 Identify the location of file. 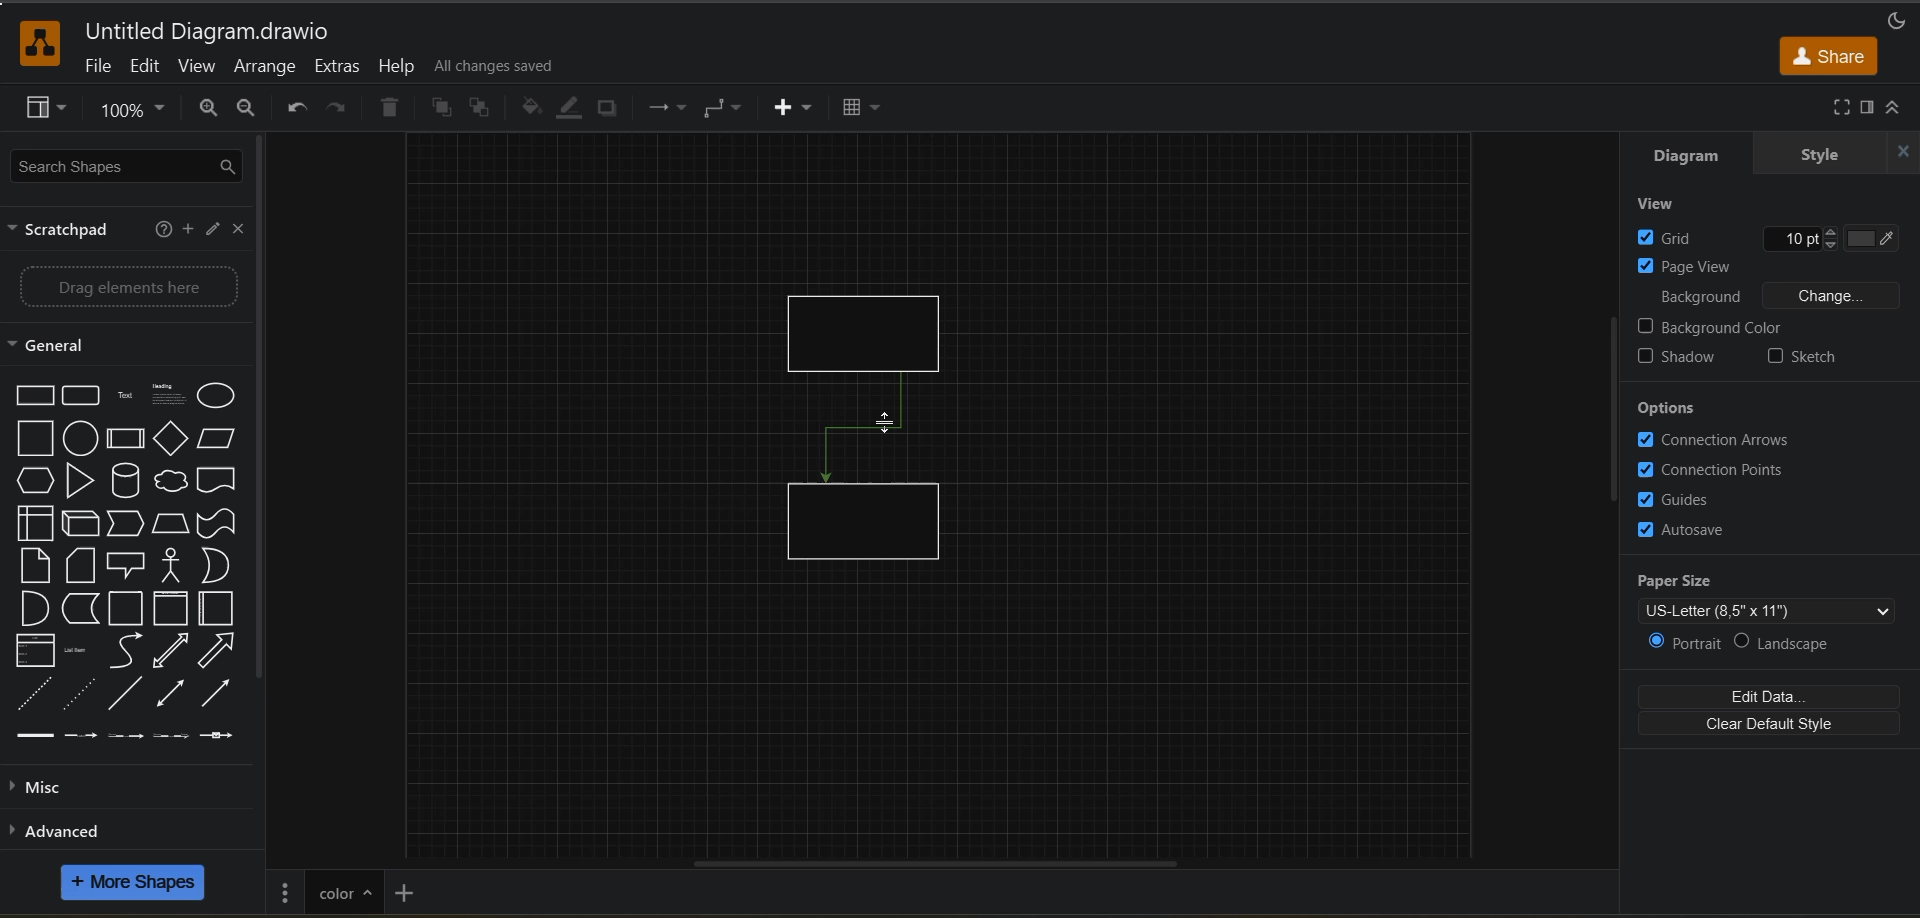
(99, 69).